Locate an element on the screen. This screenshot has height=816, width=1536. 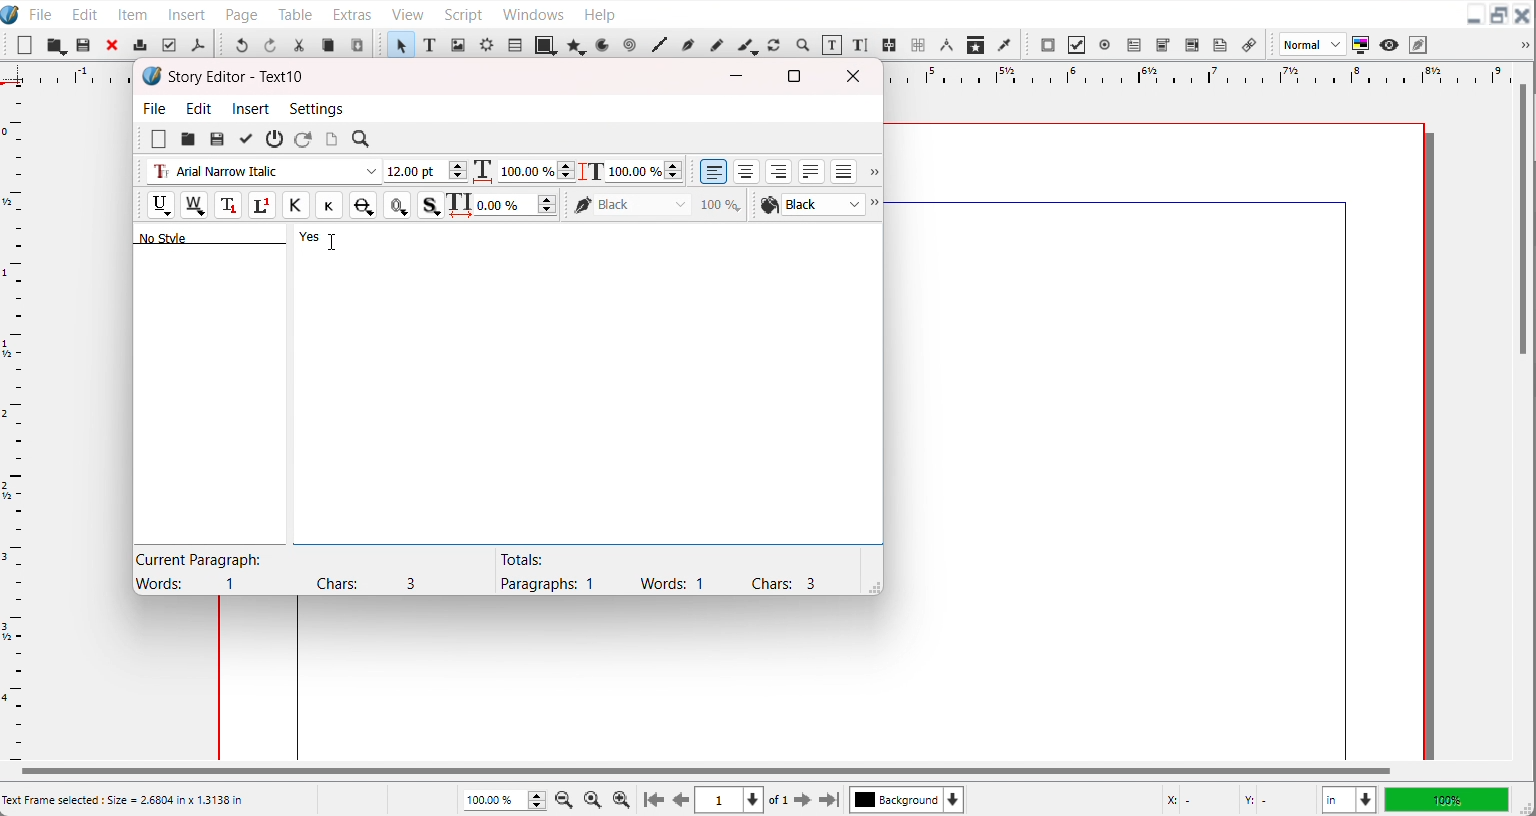
Text is located at coordinates (230, 236).